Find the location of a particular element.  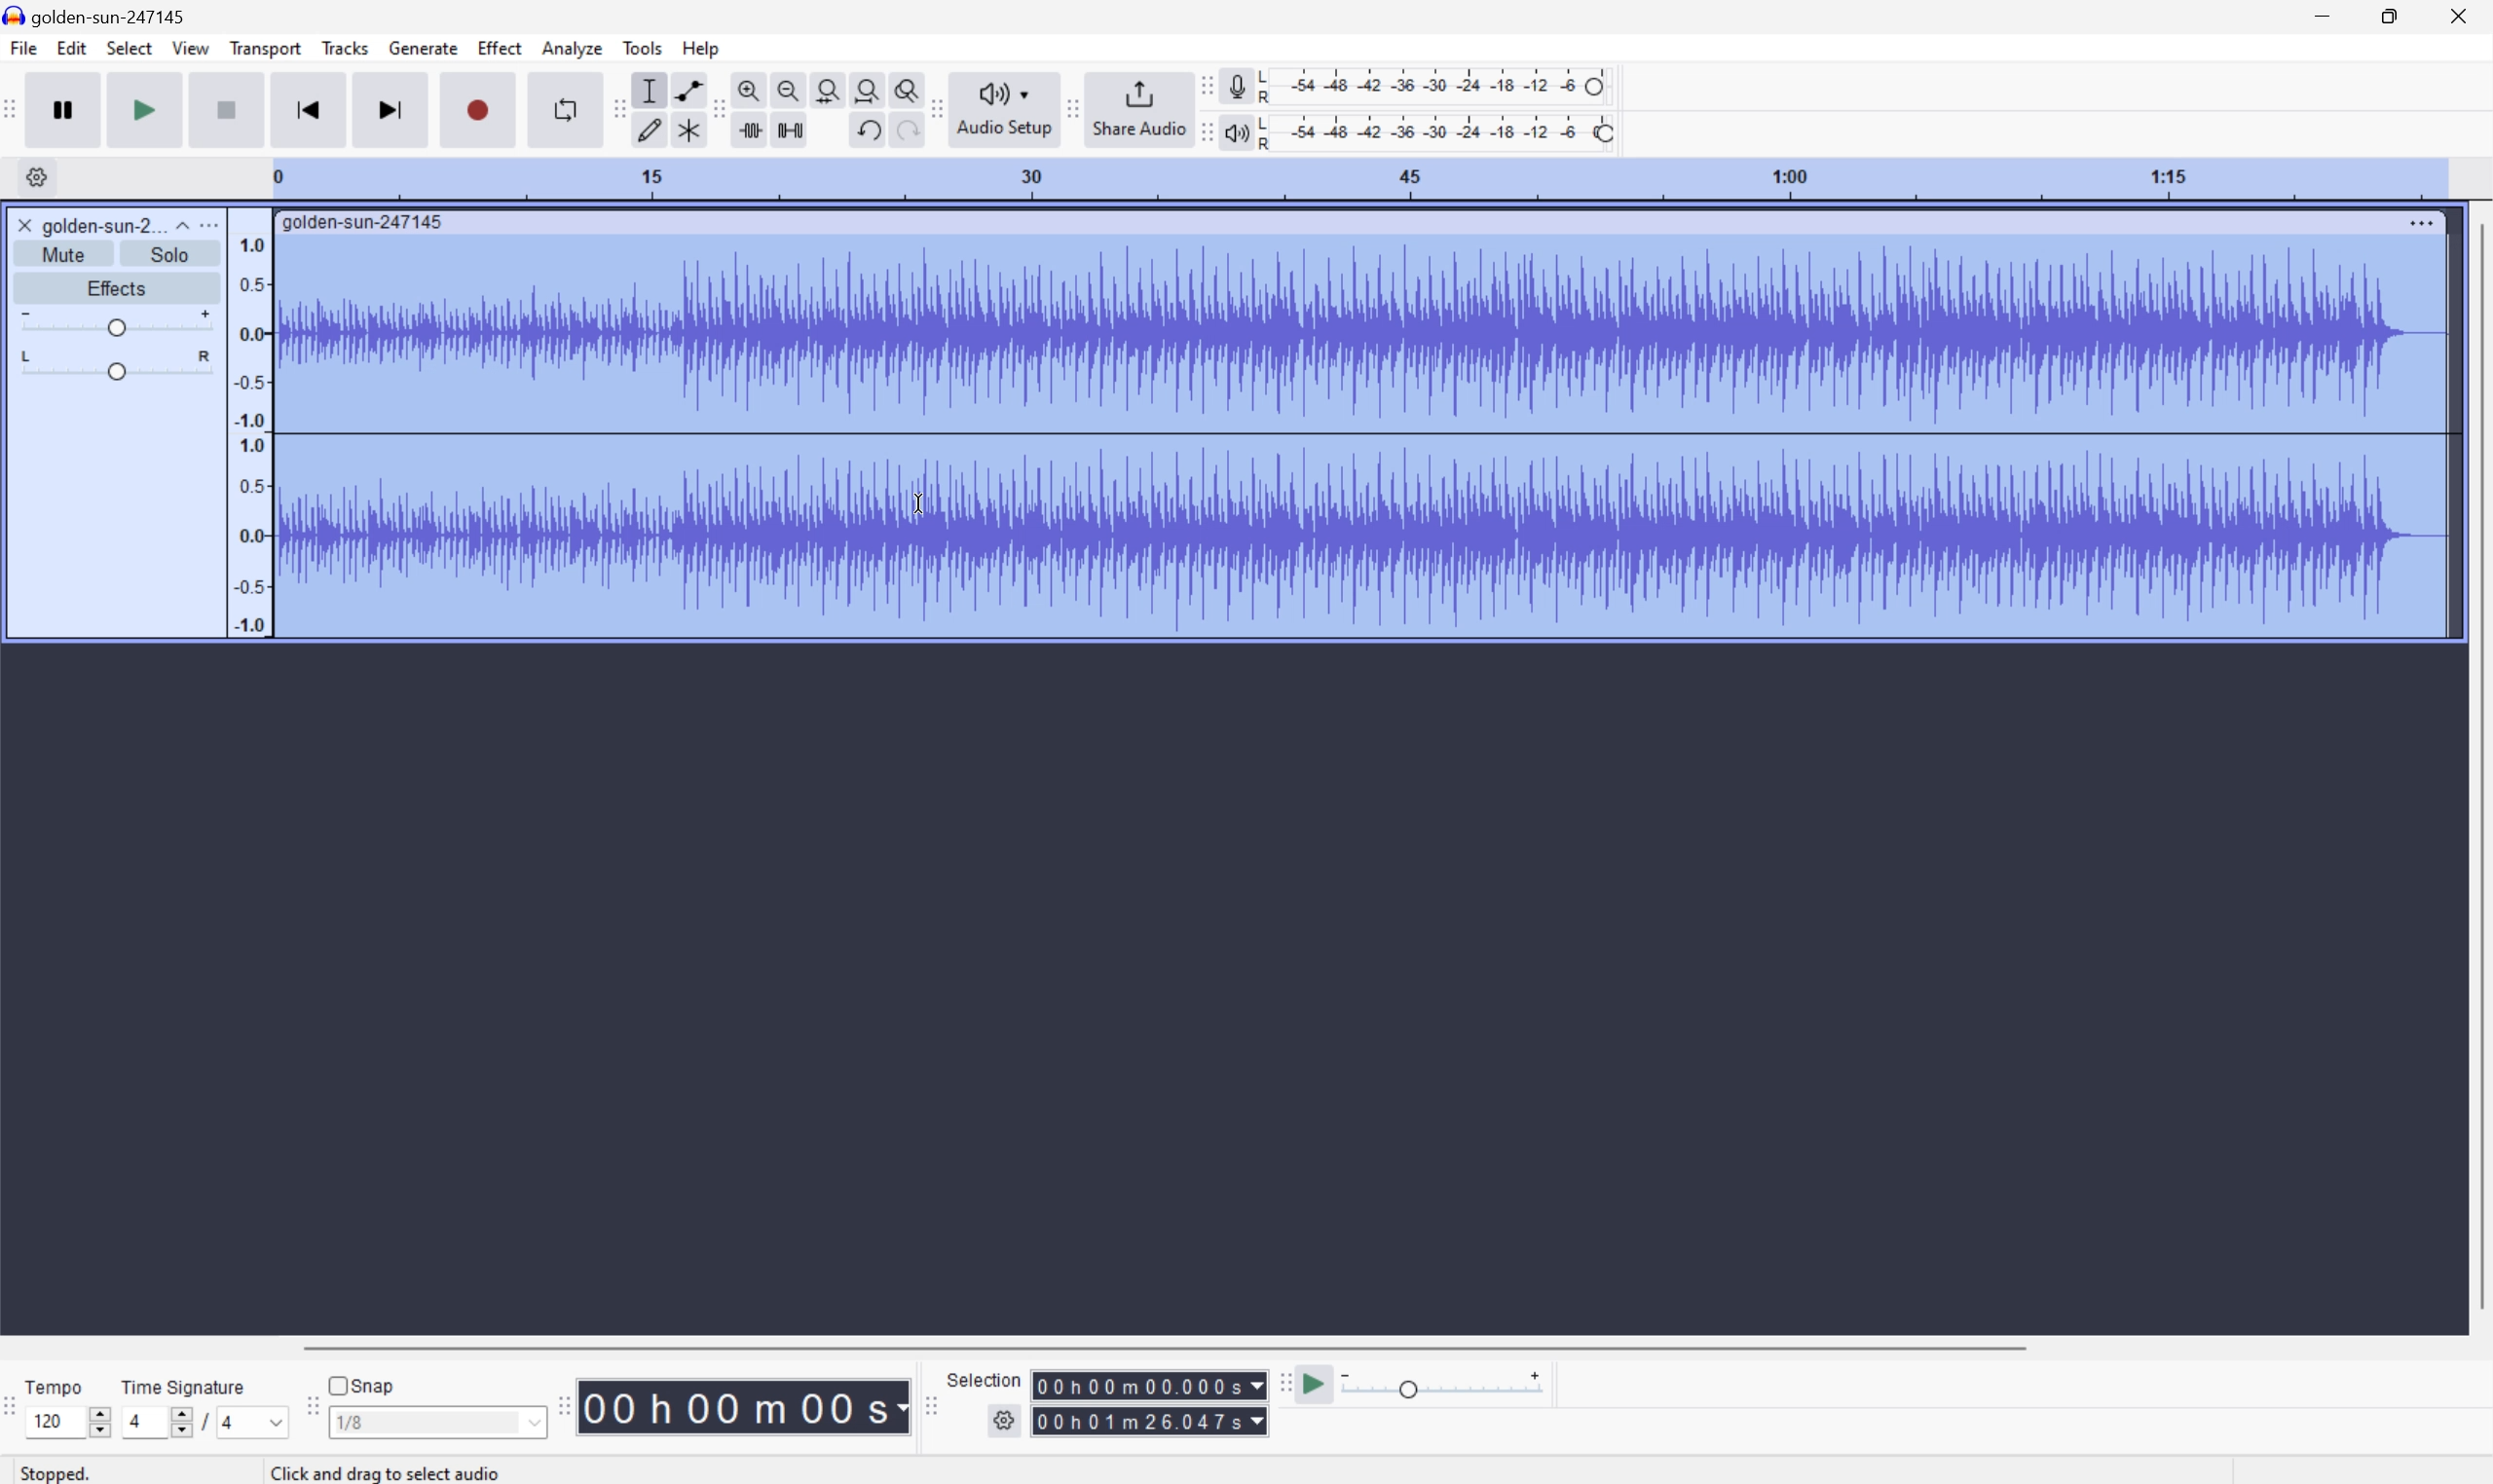

Close is located at coordinates (24, 225).